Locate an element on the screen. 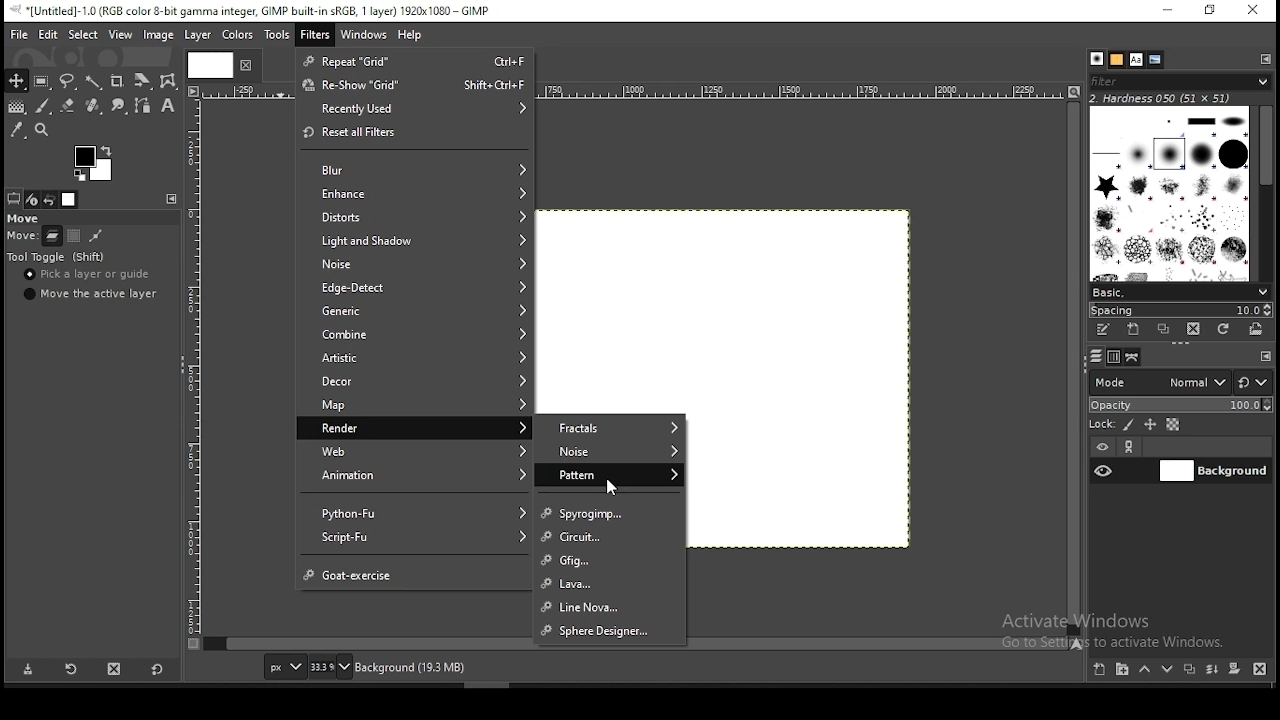 This screenshot has width=1280, height=720. layer is located at coordinates (1214, 471).